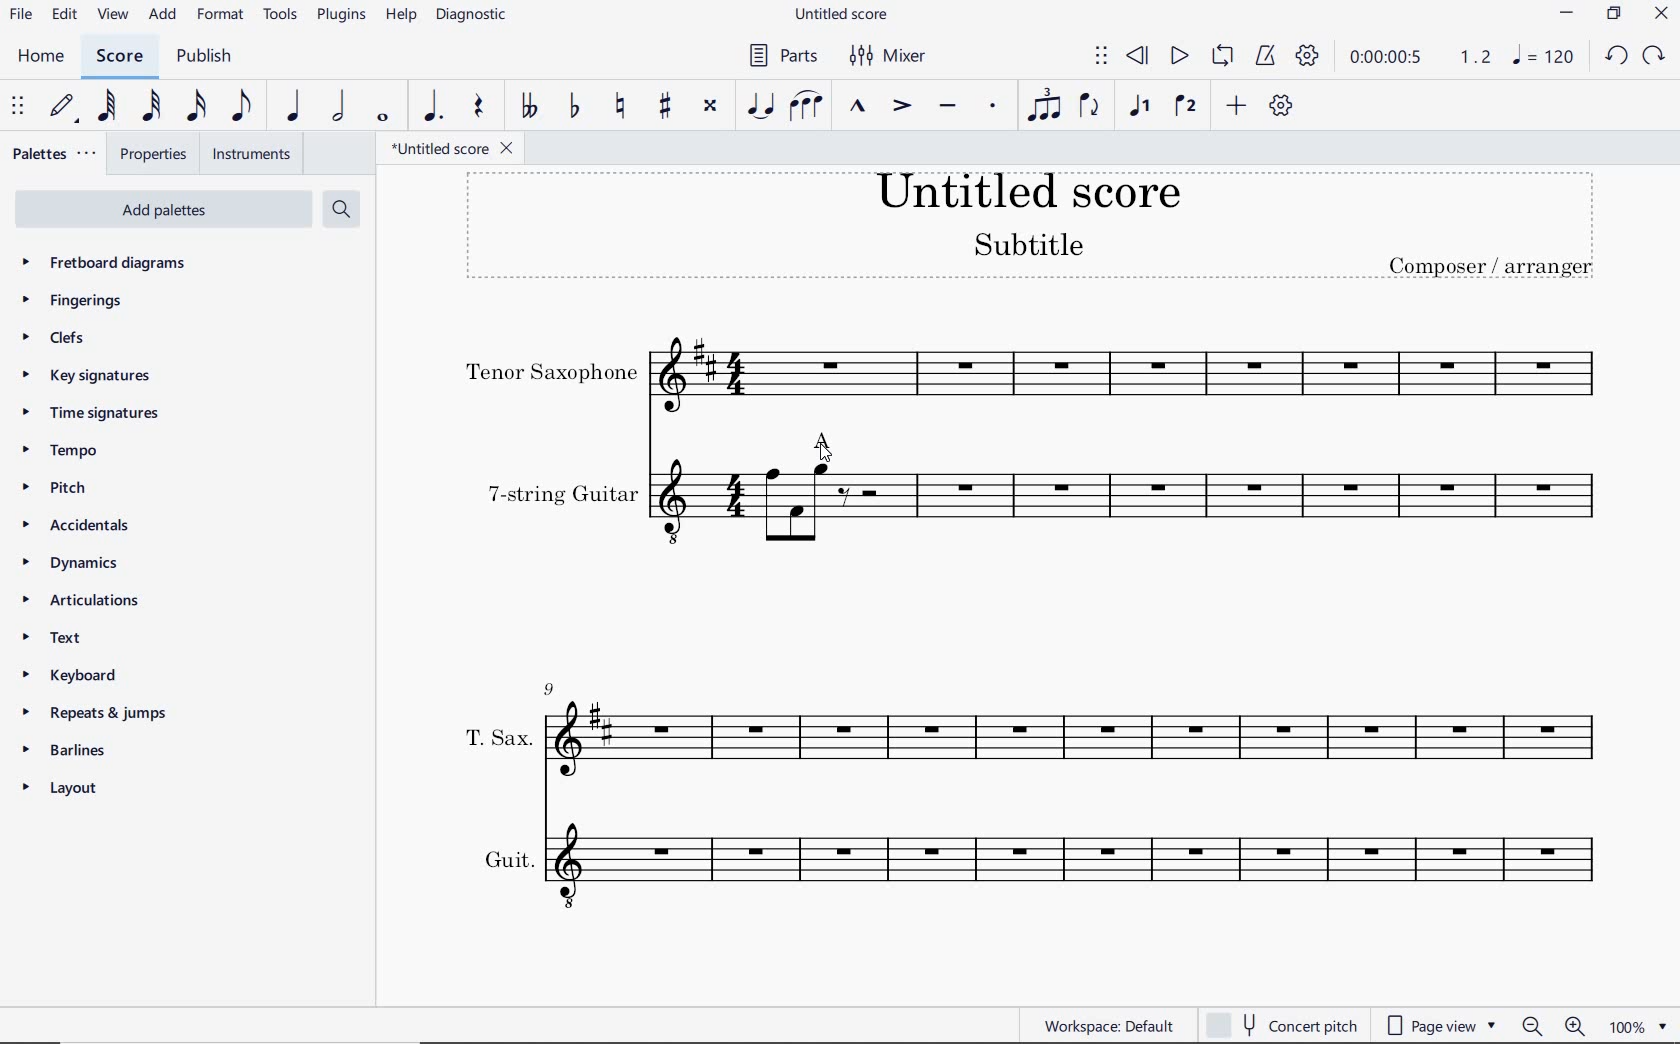  I want to click on ZOOM OUT OR ZOOM IN, so click(1551, 1025).